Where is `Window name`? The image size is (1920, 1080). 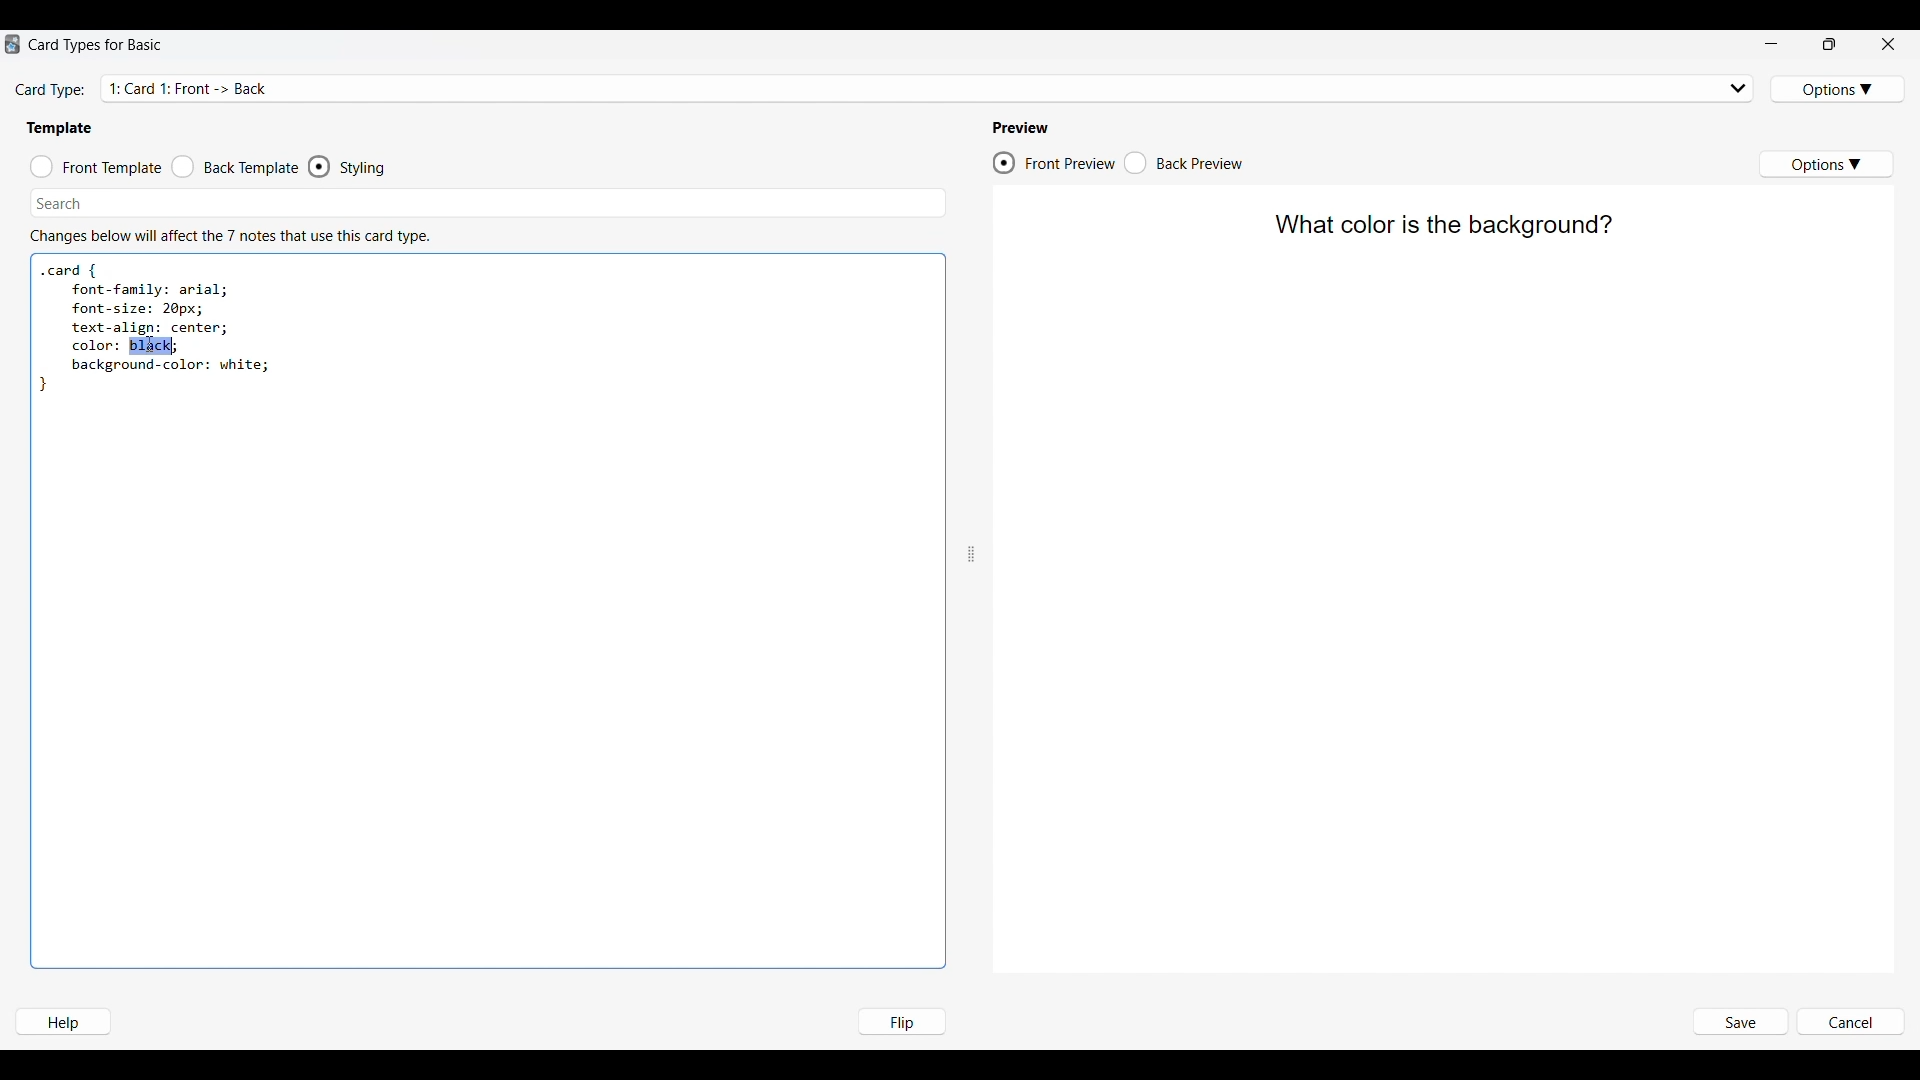 Window name is located at coordinates (98, 45).